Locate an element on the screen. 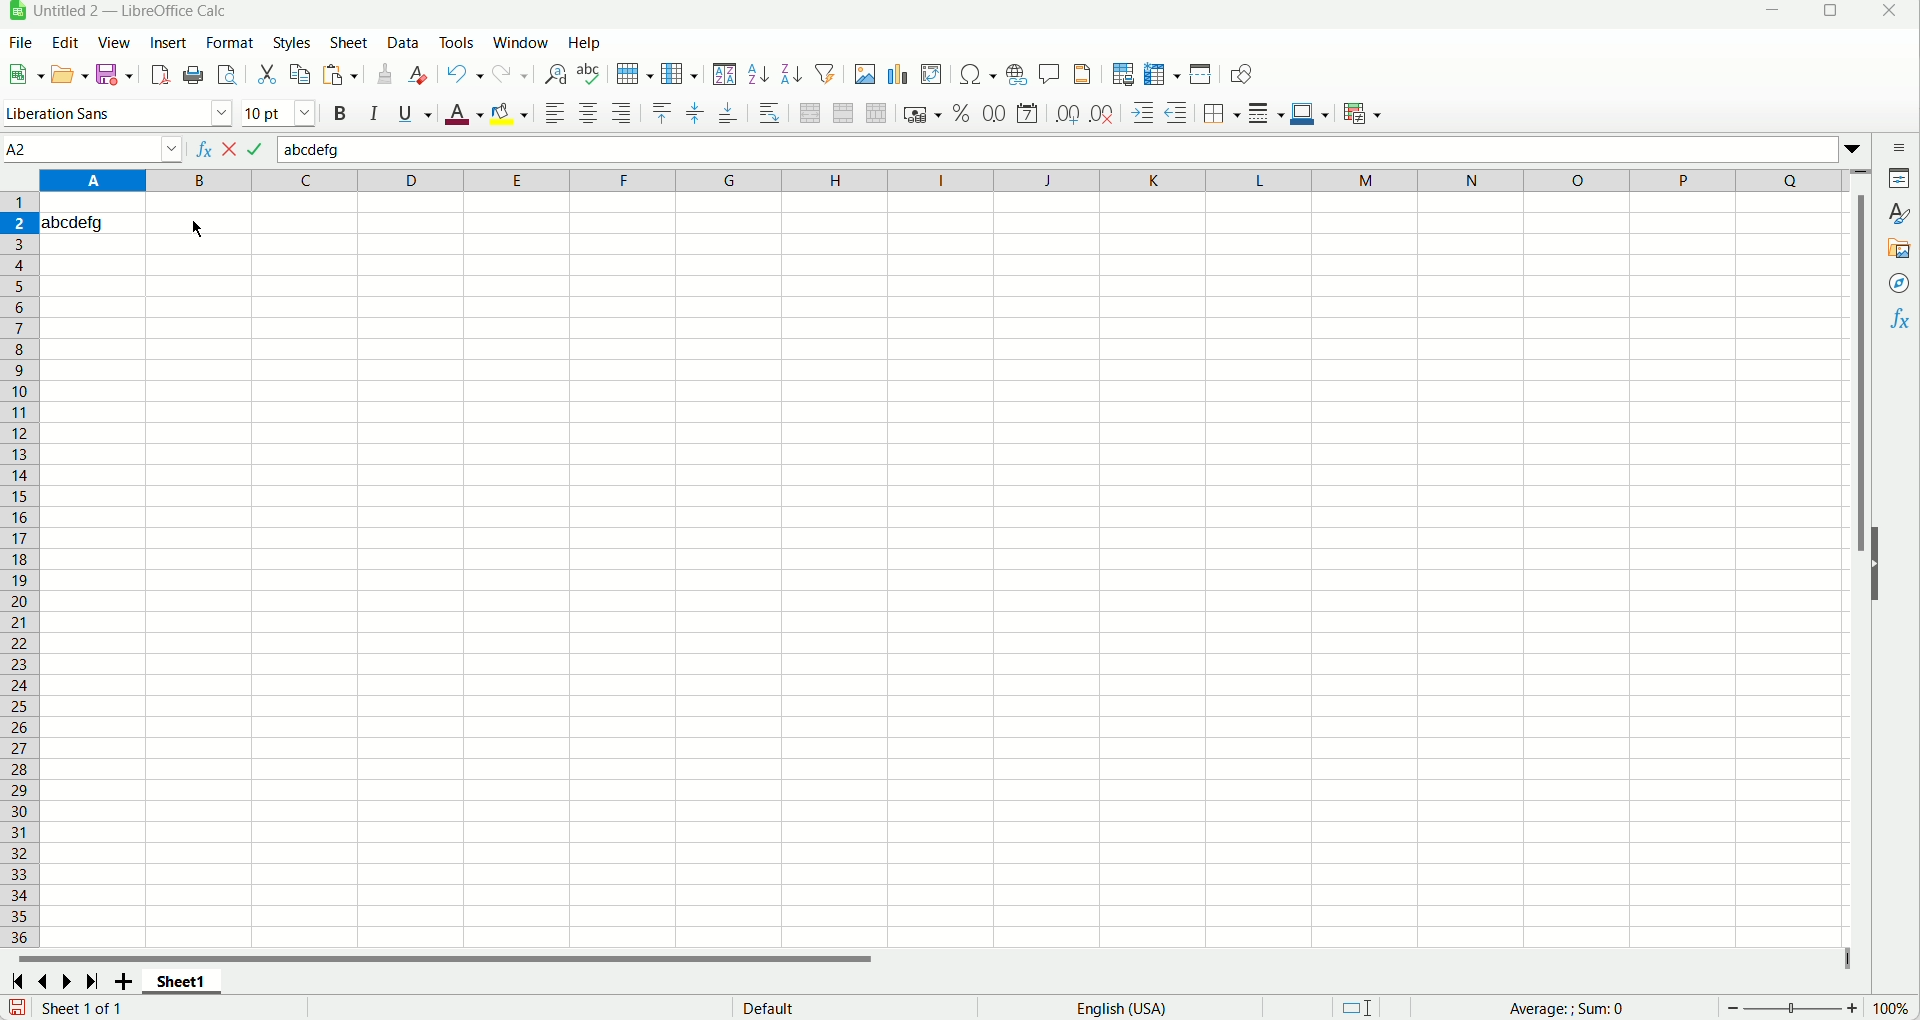  background color is located at coordinates (510, 113).